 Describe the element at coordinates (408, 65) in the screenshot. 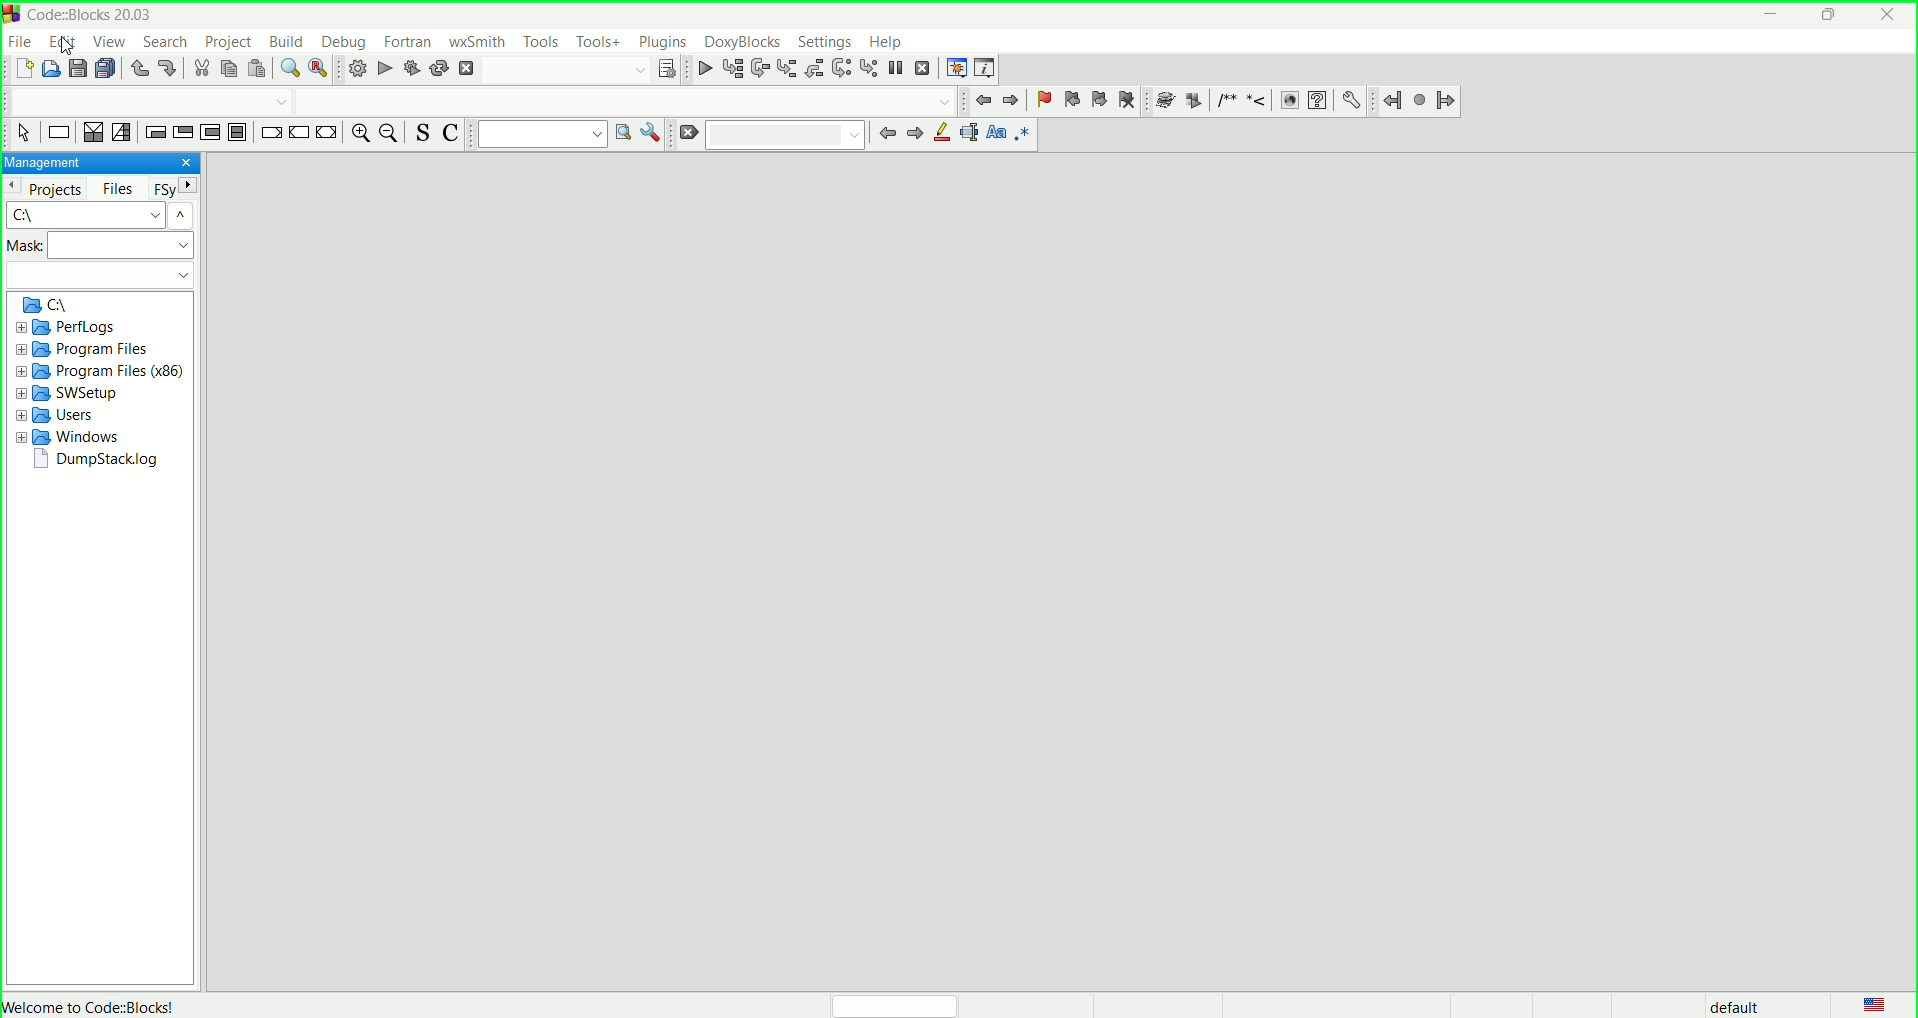

I see `build and run` at that location.